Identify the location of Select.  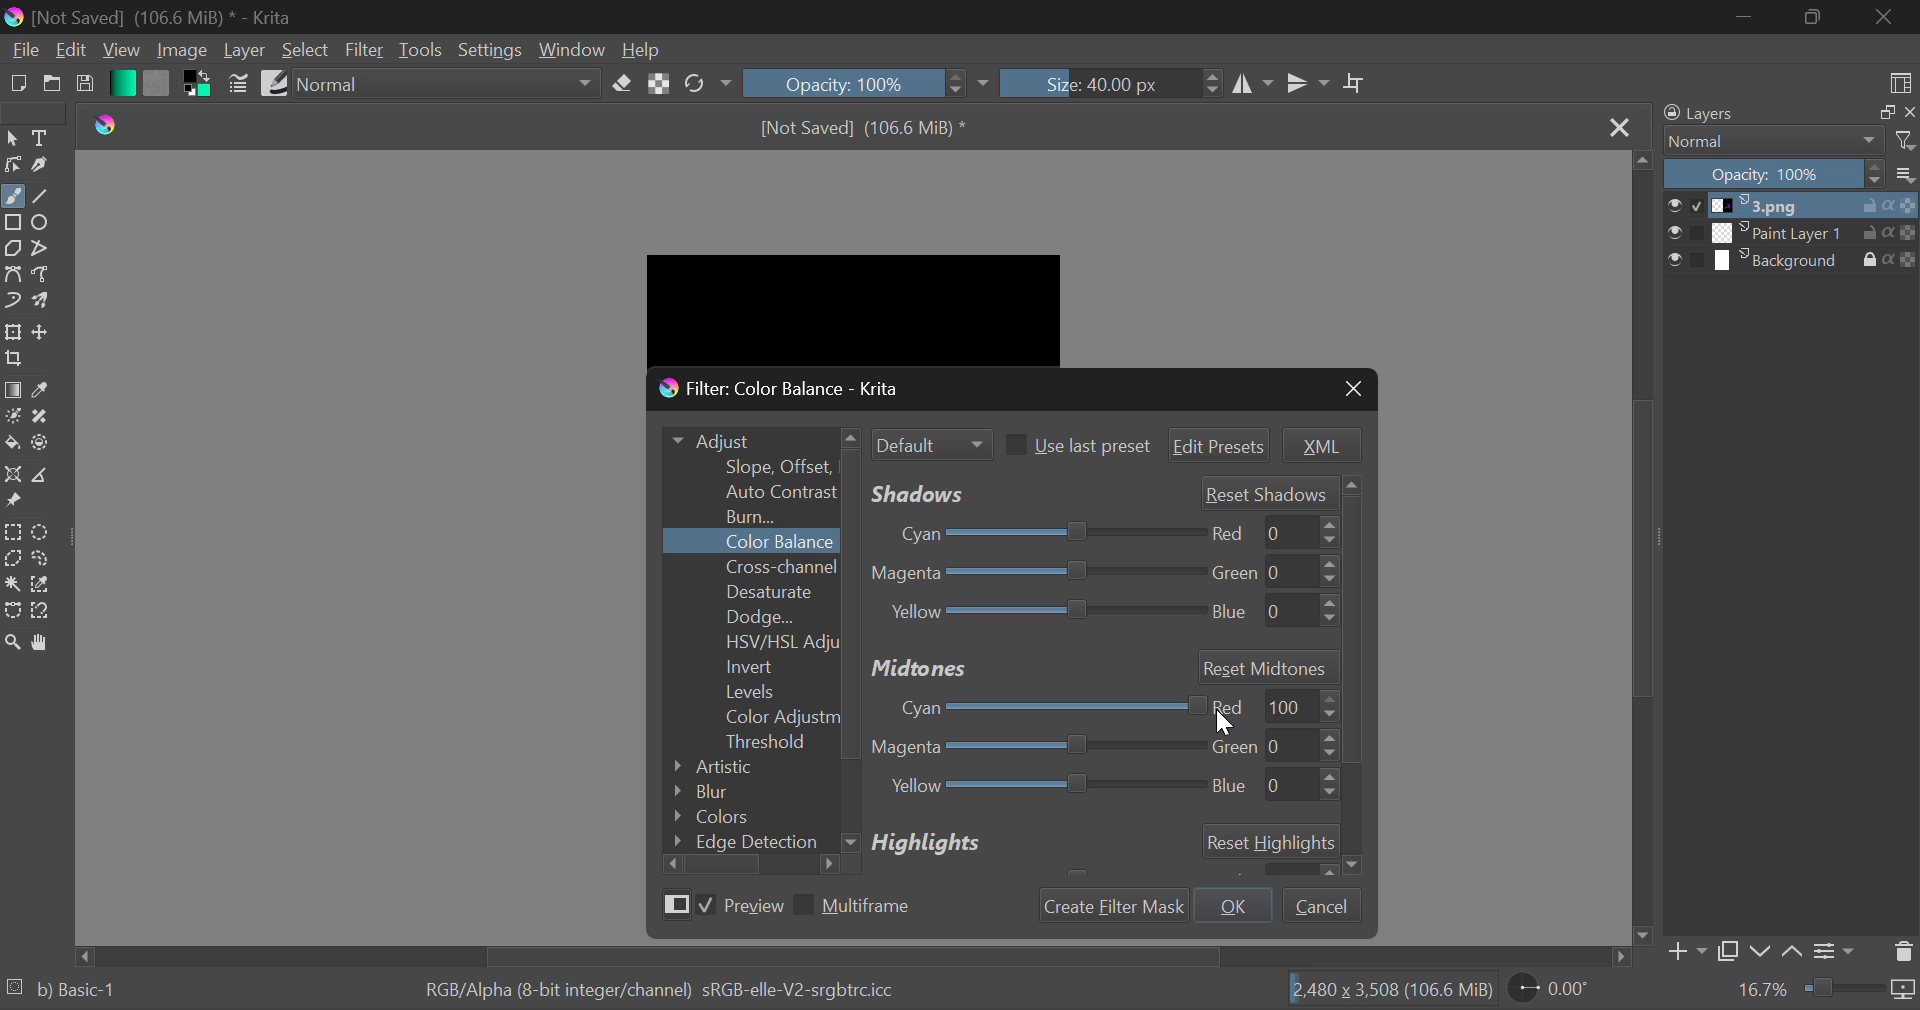
(308, 50).